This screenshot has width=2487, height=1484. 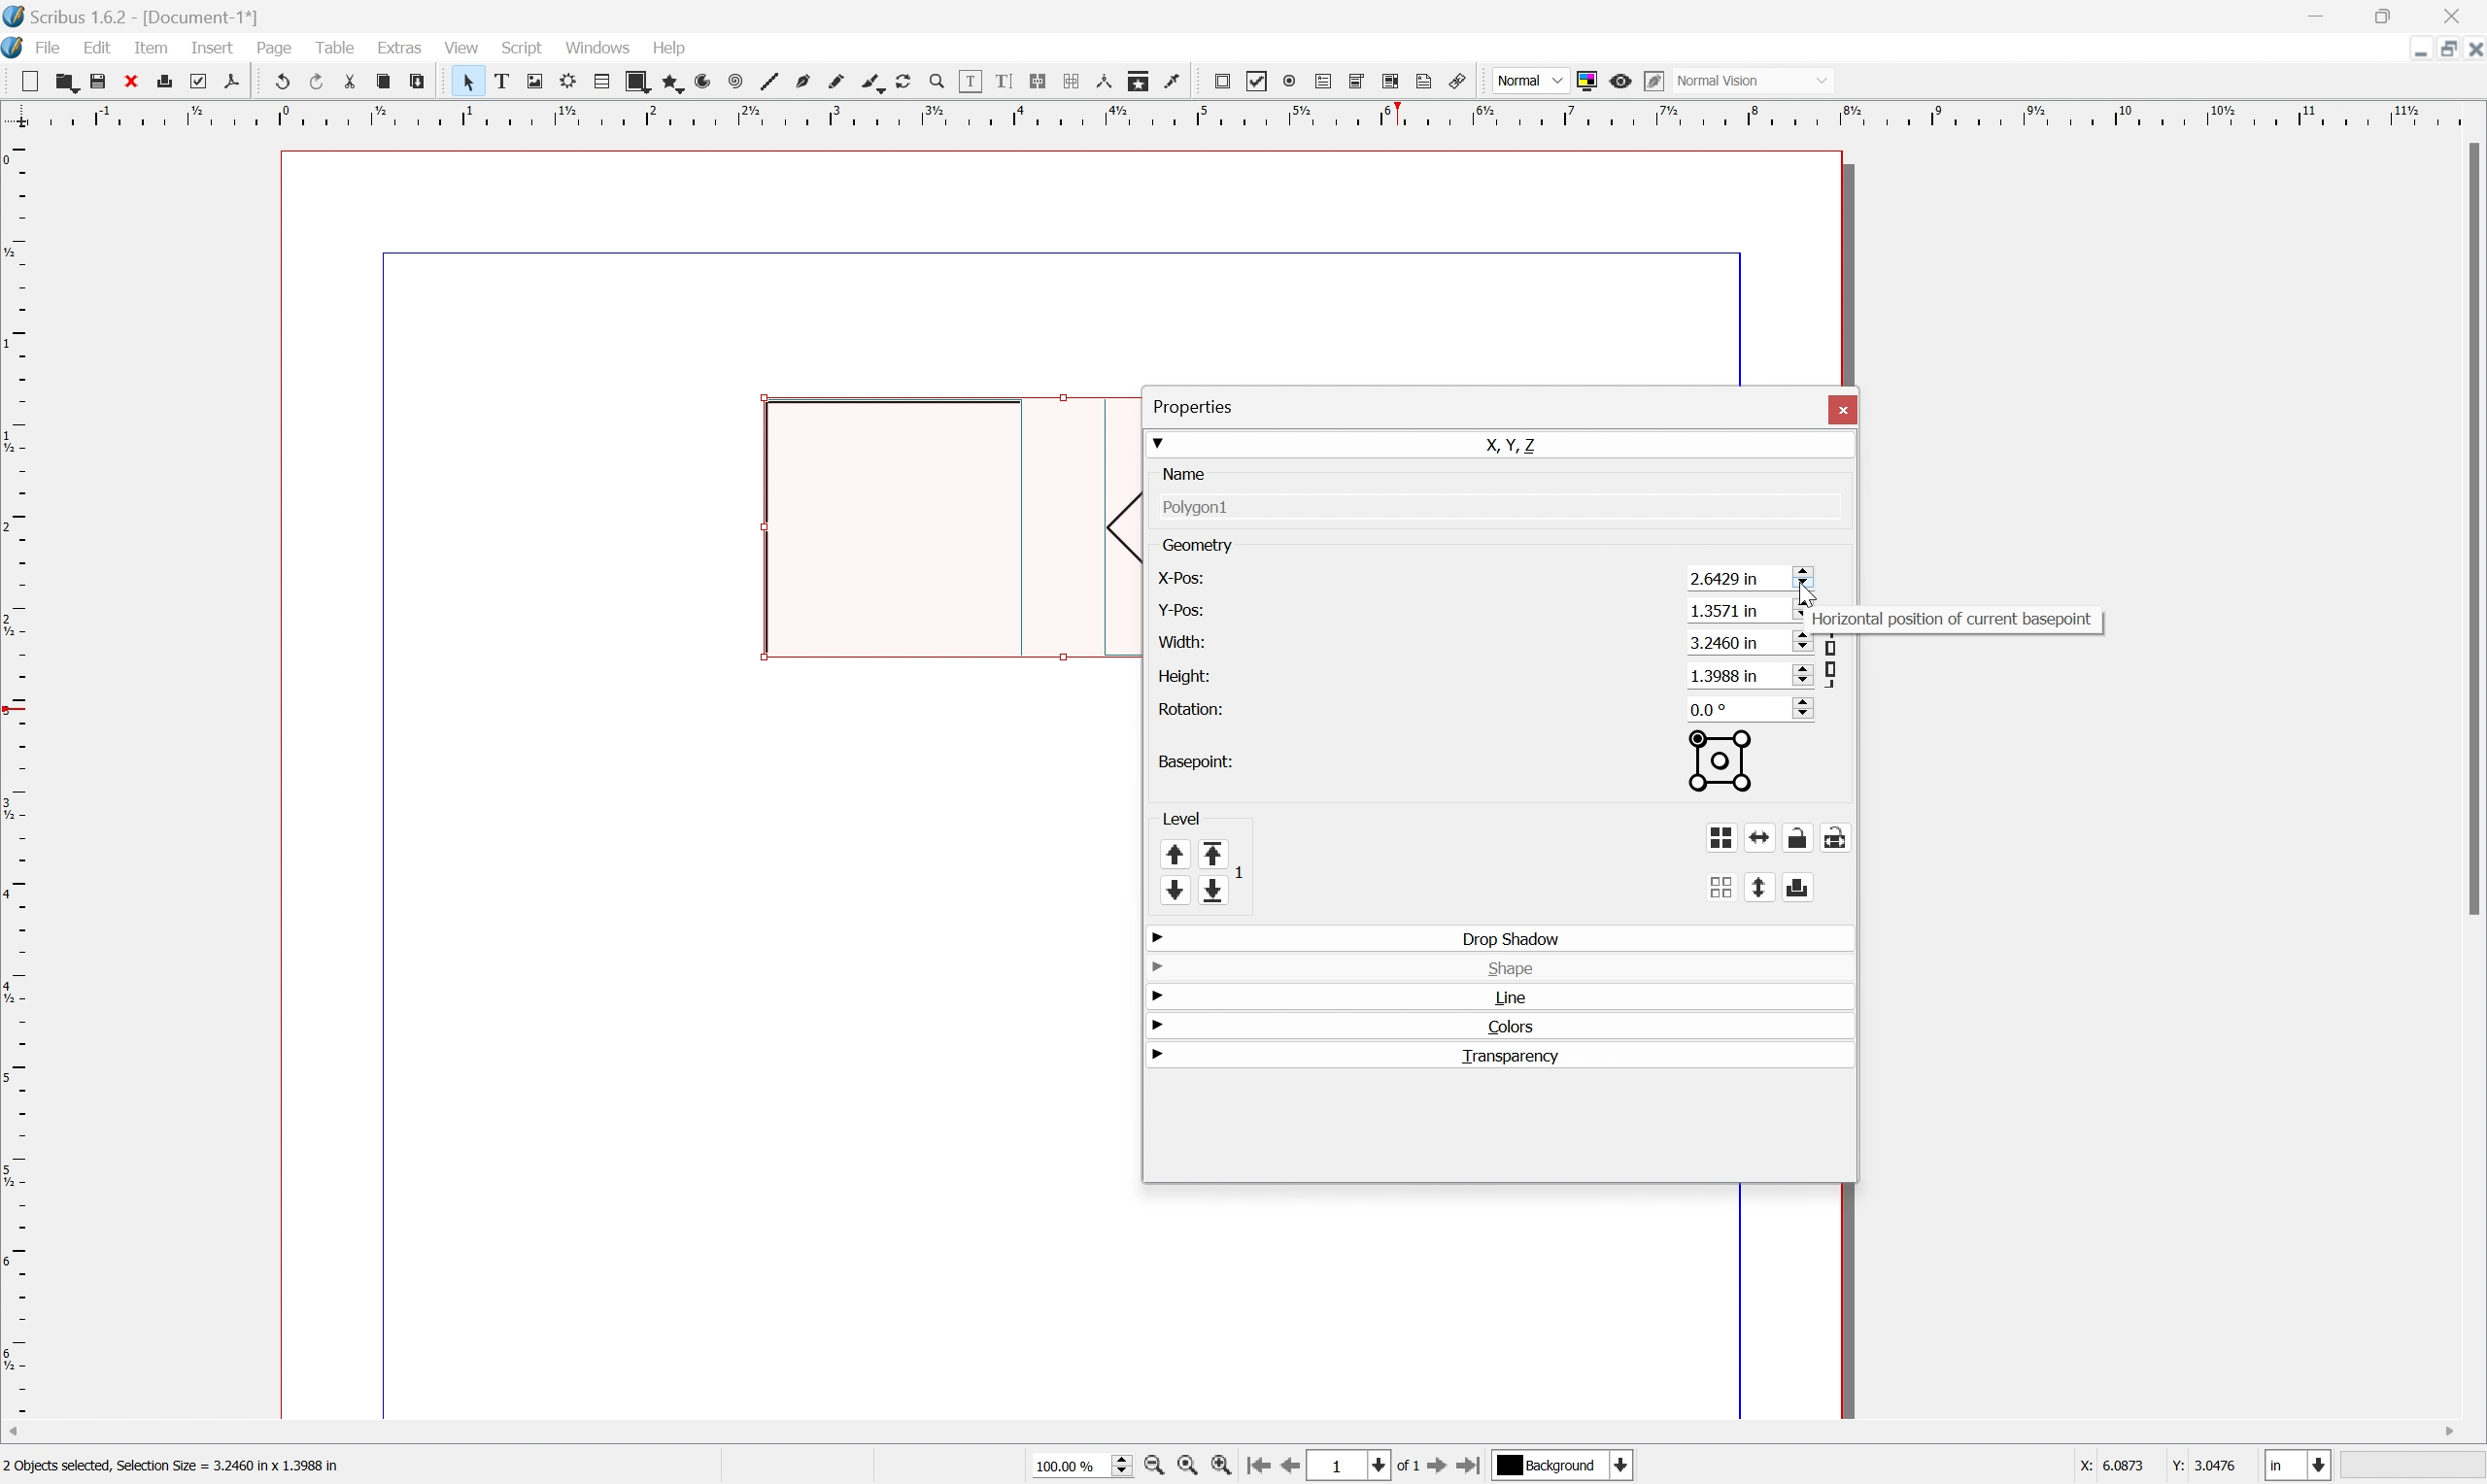 I want to click on edit contents of frame, so click(x=967, y=81).